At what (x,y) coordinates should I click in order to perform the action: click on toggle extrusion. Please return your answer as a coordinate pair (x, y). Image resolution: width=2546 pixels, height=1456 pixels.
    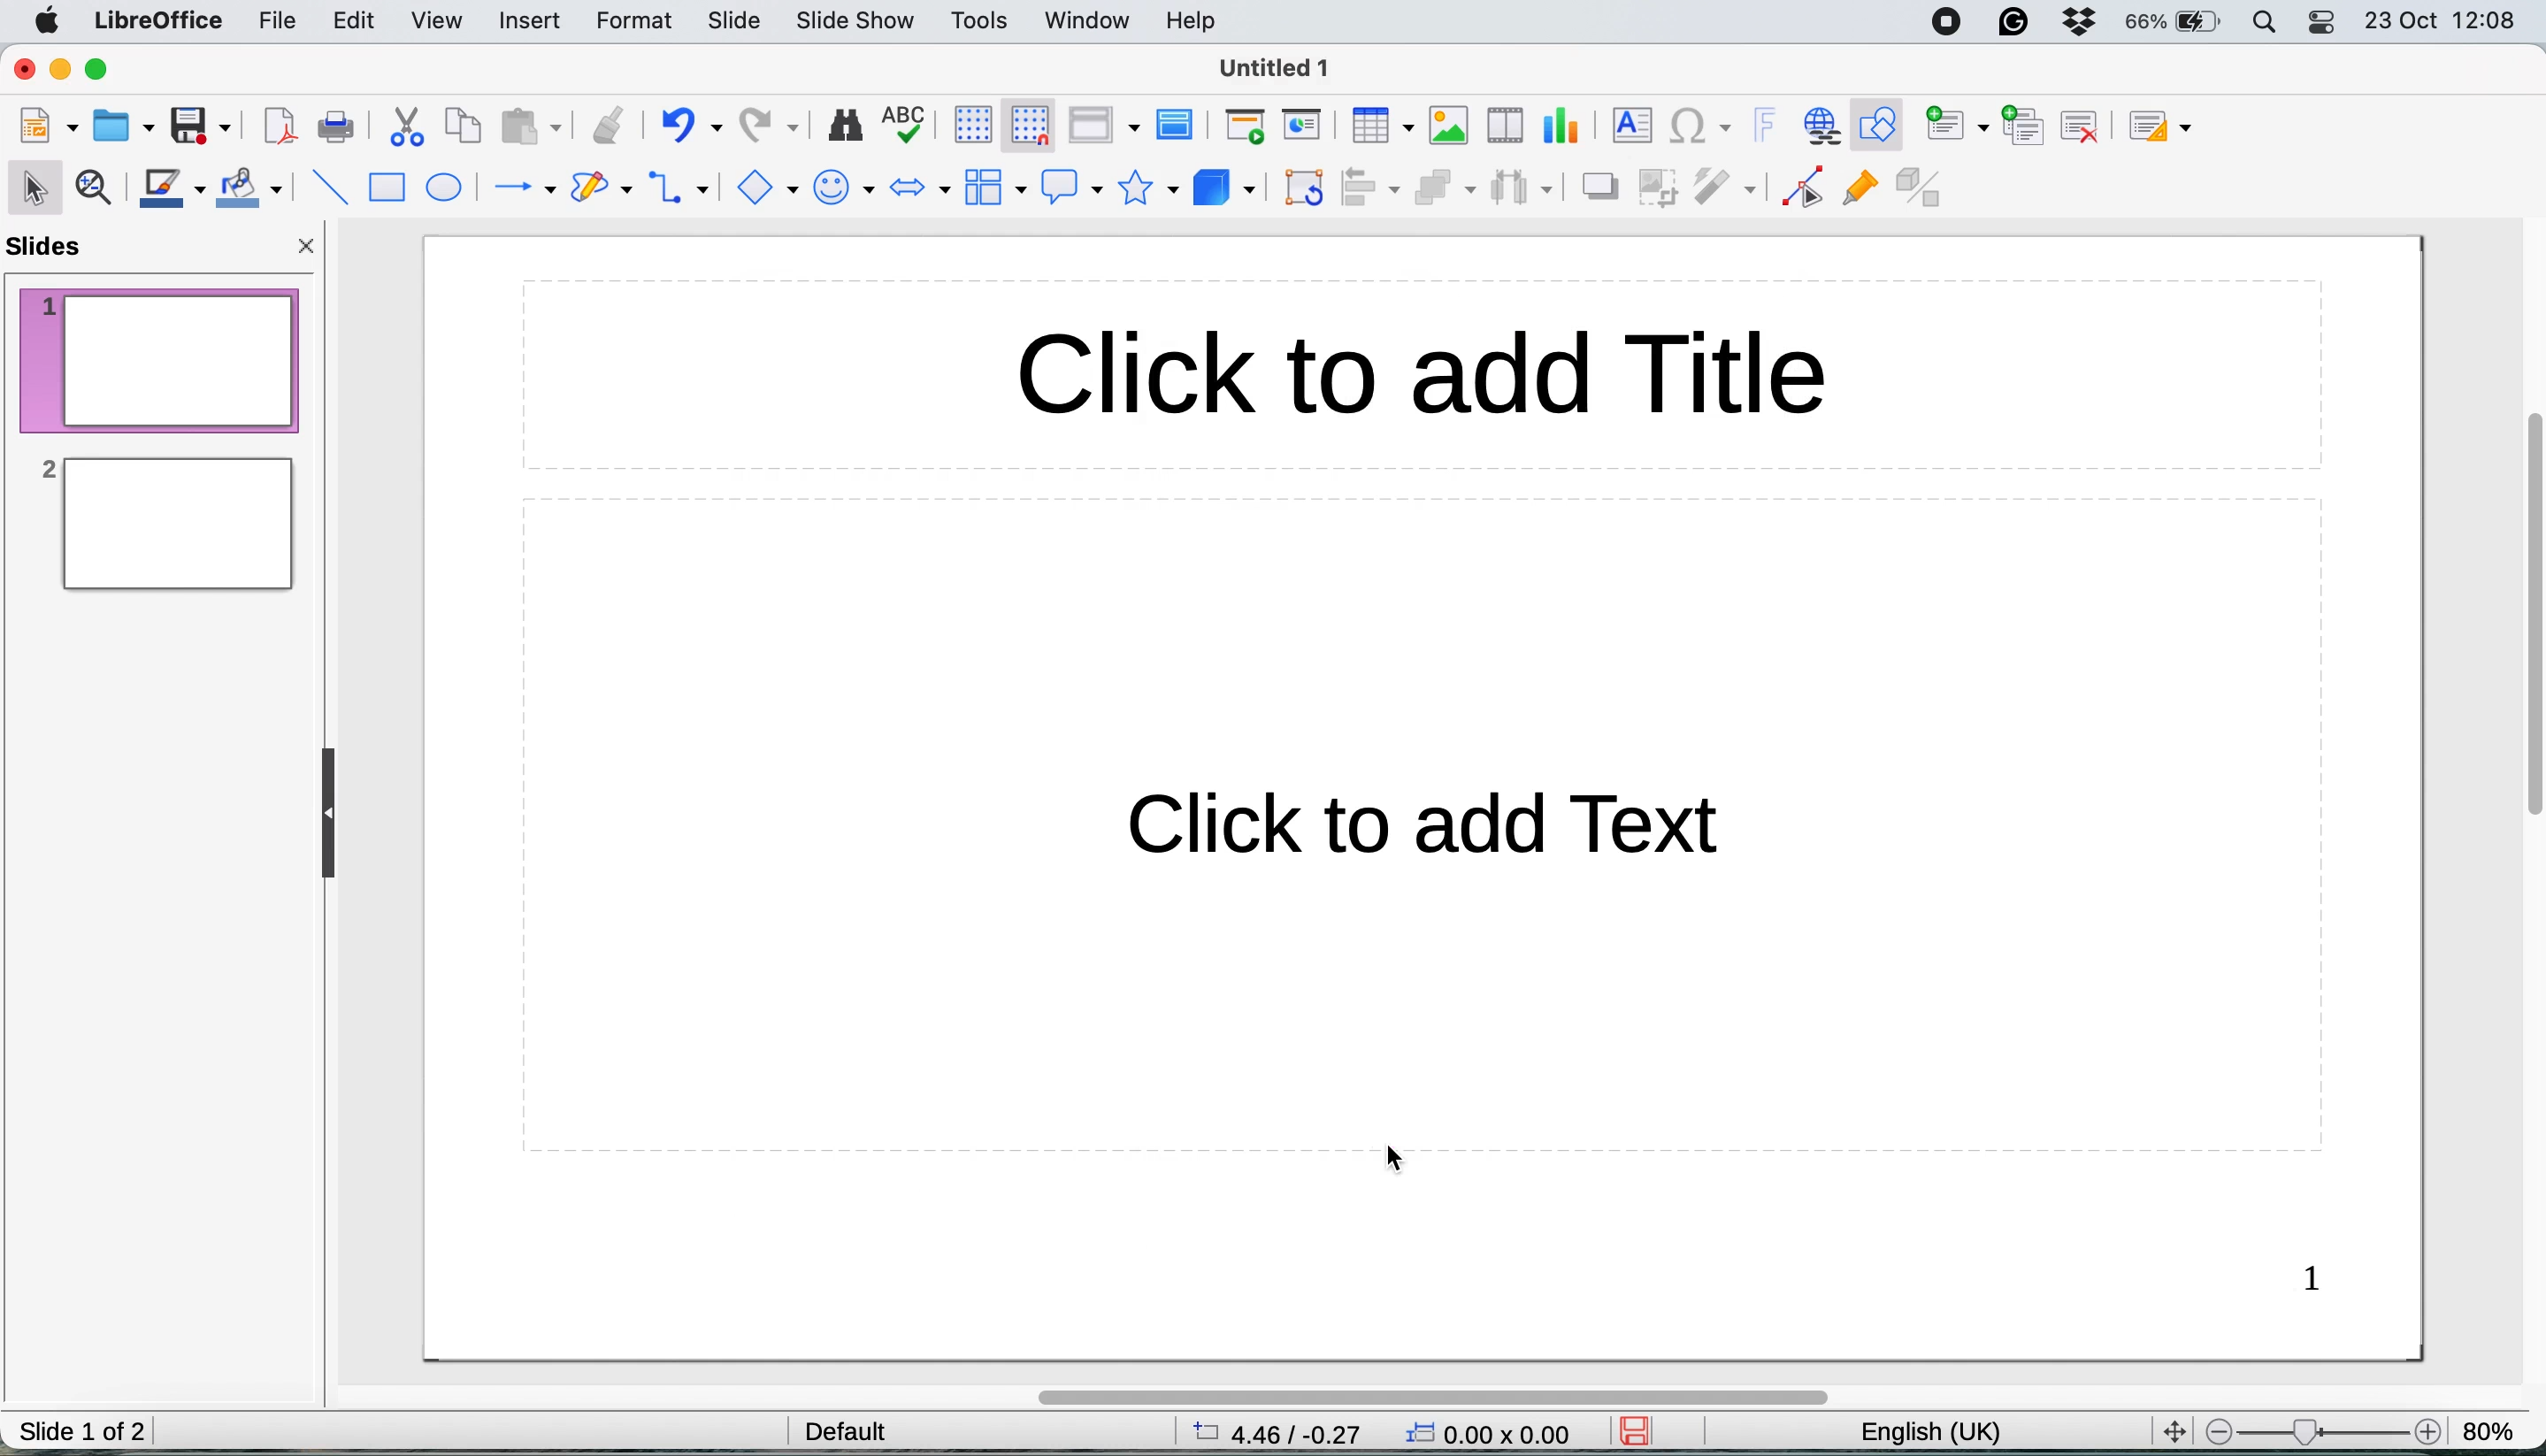
    Looking at the image, I should click on (1923, 191).